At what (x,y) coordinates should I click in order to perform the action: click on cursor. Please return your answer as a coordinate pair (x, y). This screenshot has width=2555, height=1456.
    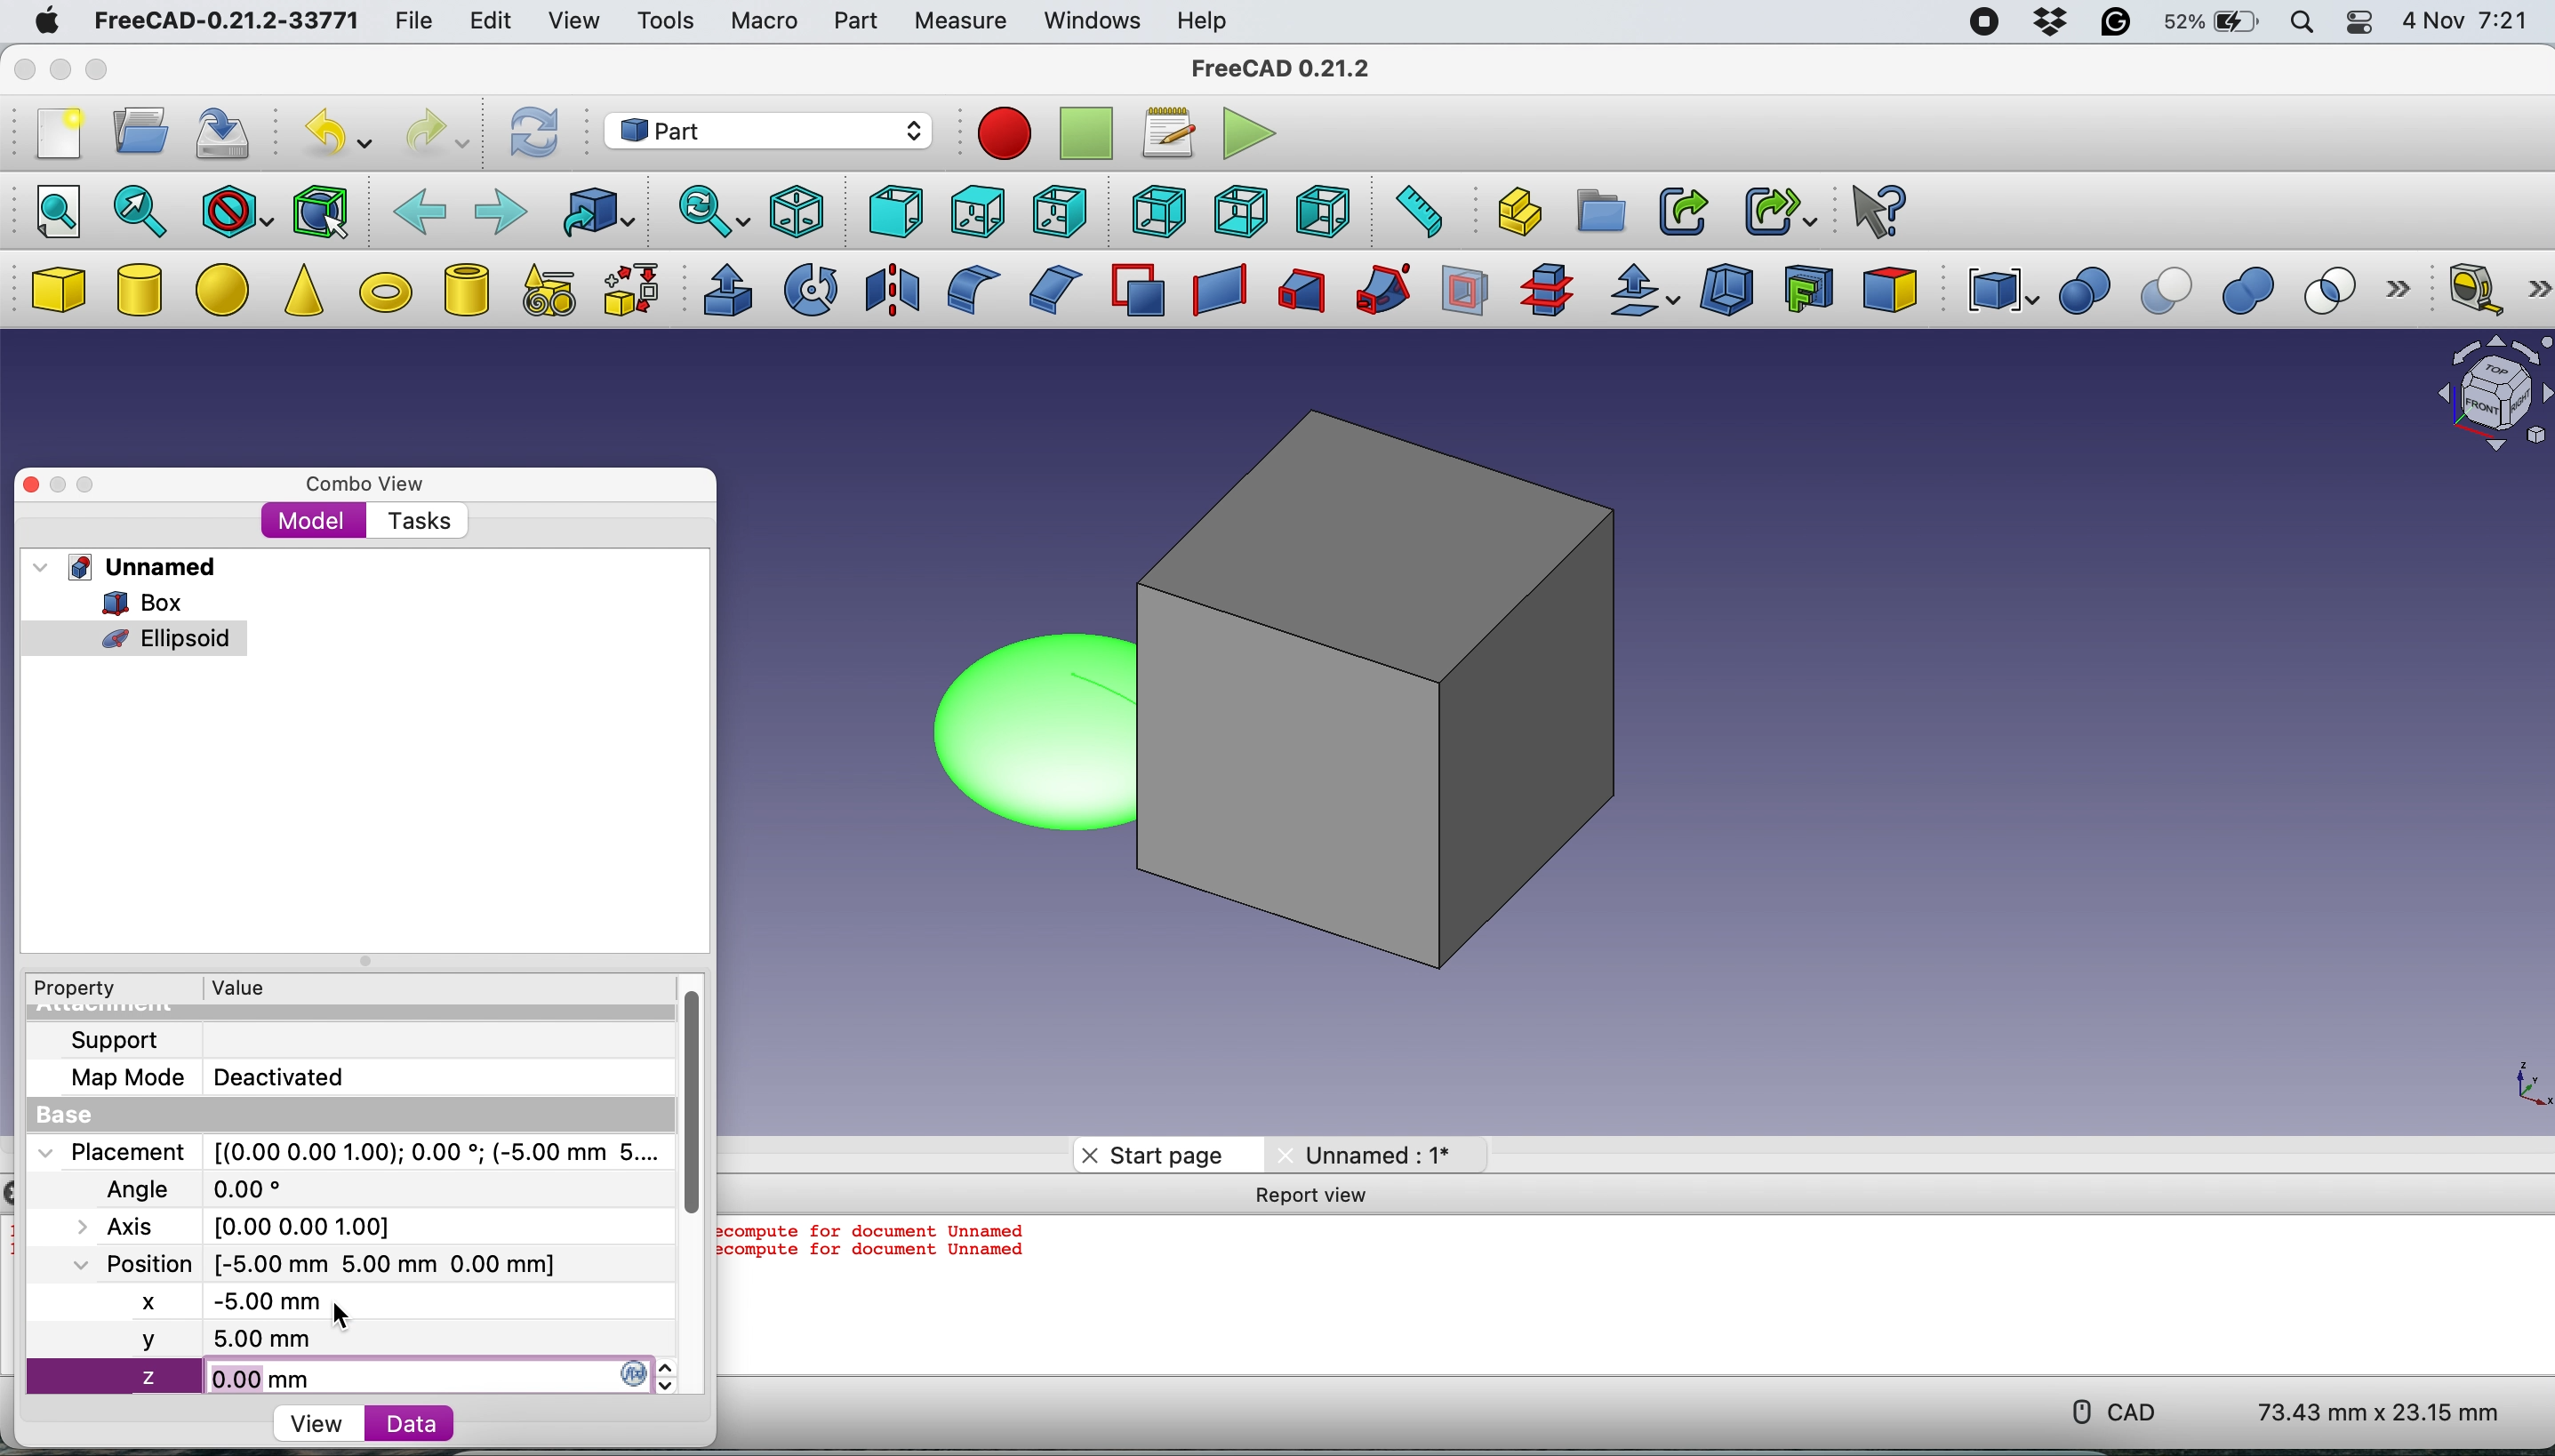
    Looking at the image, I should click on (342, 1316).